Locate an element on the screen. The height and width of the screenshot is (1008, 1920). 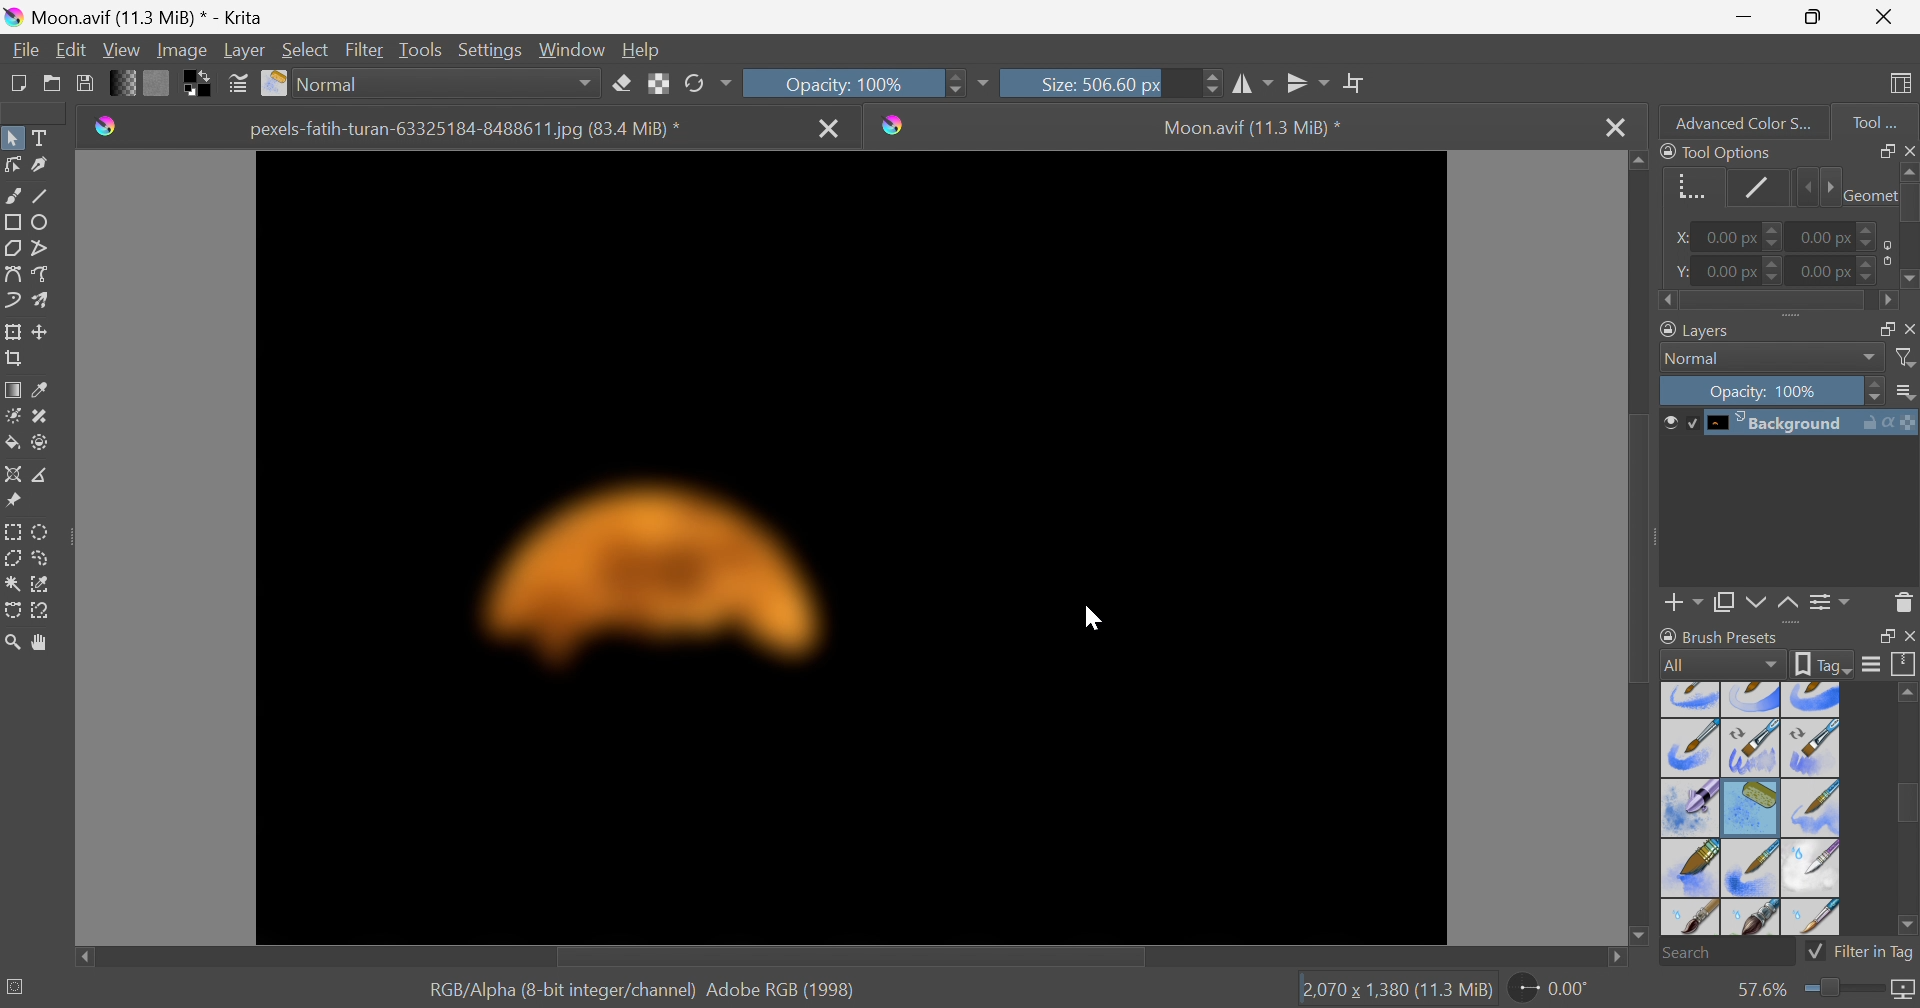
Image is located at coordinates (851, 548).